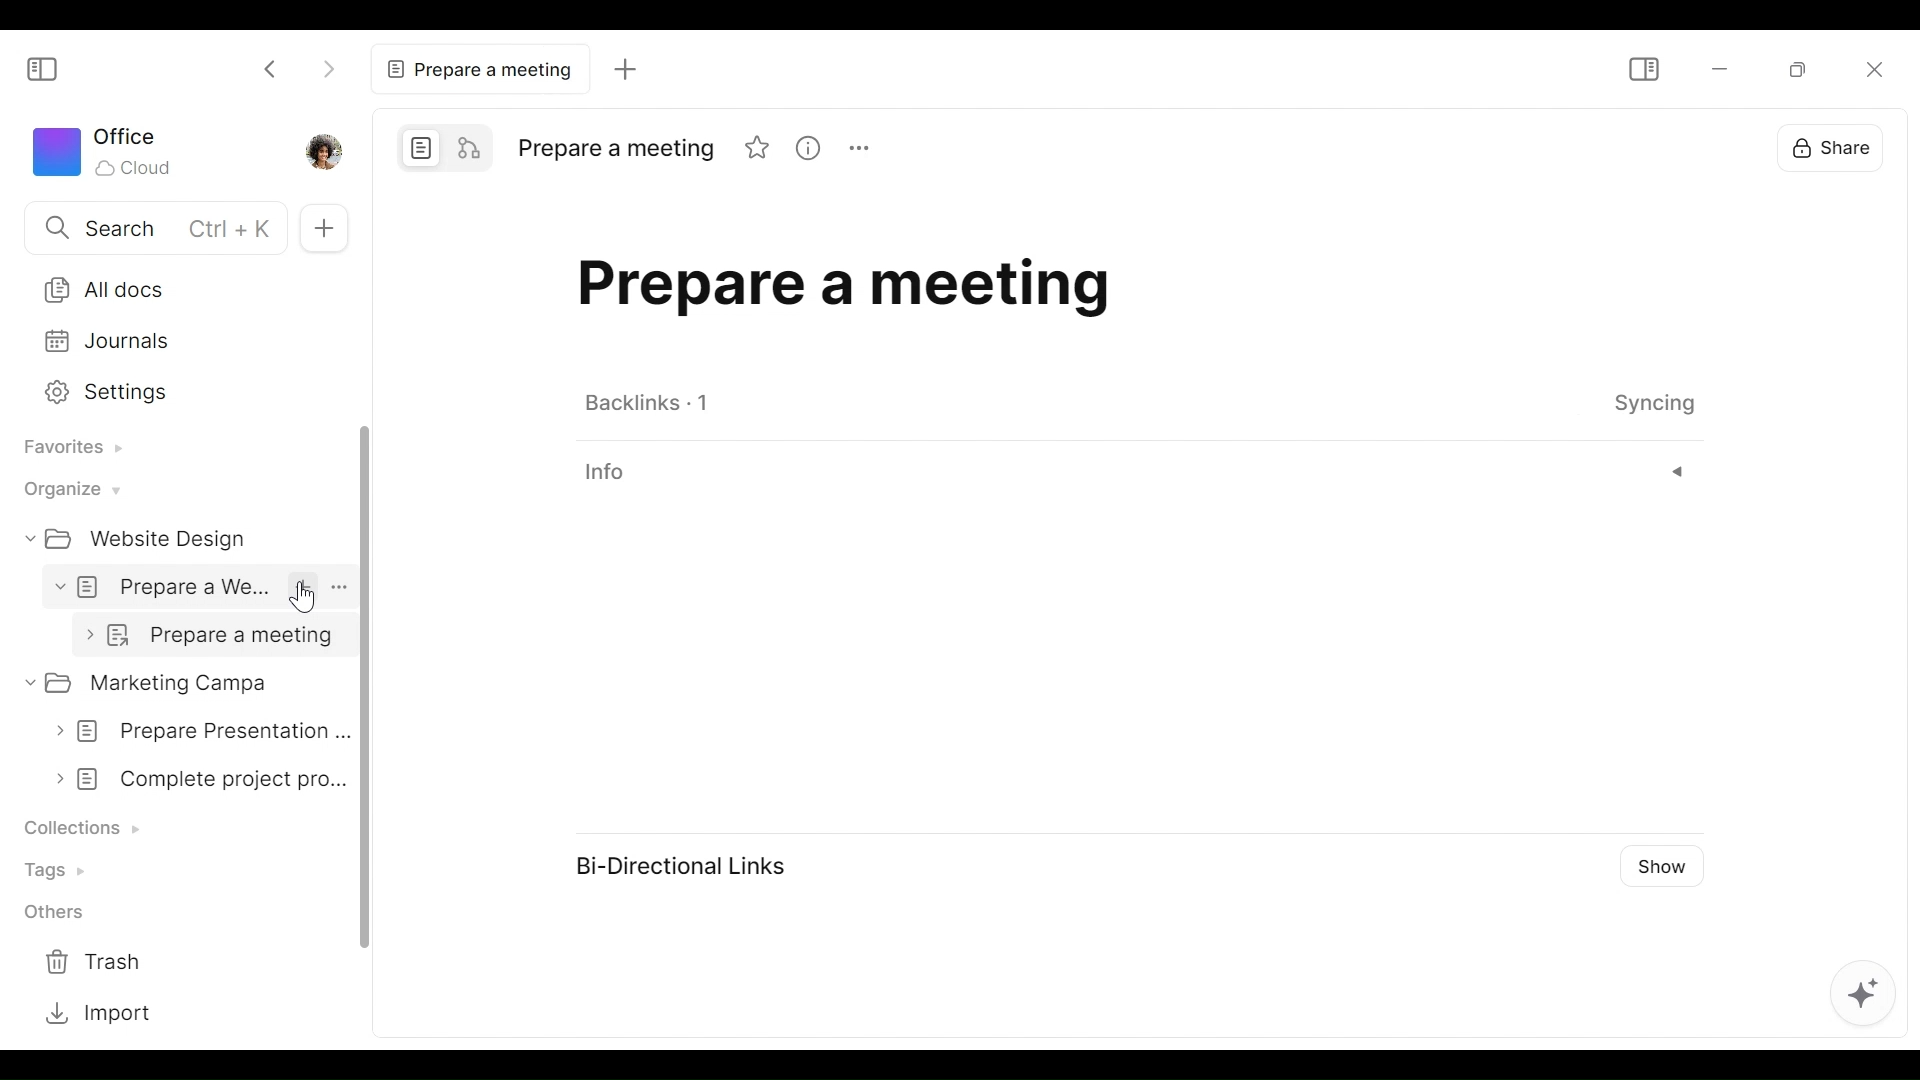 The height and width of the screenshot is (1080, 1920). Describe the element at coordinates (212, 635) in the screenshot. I see `Document` at that location.